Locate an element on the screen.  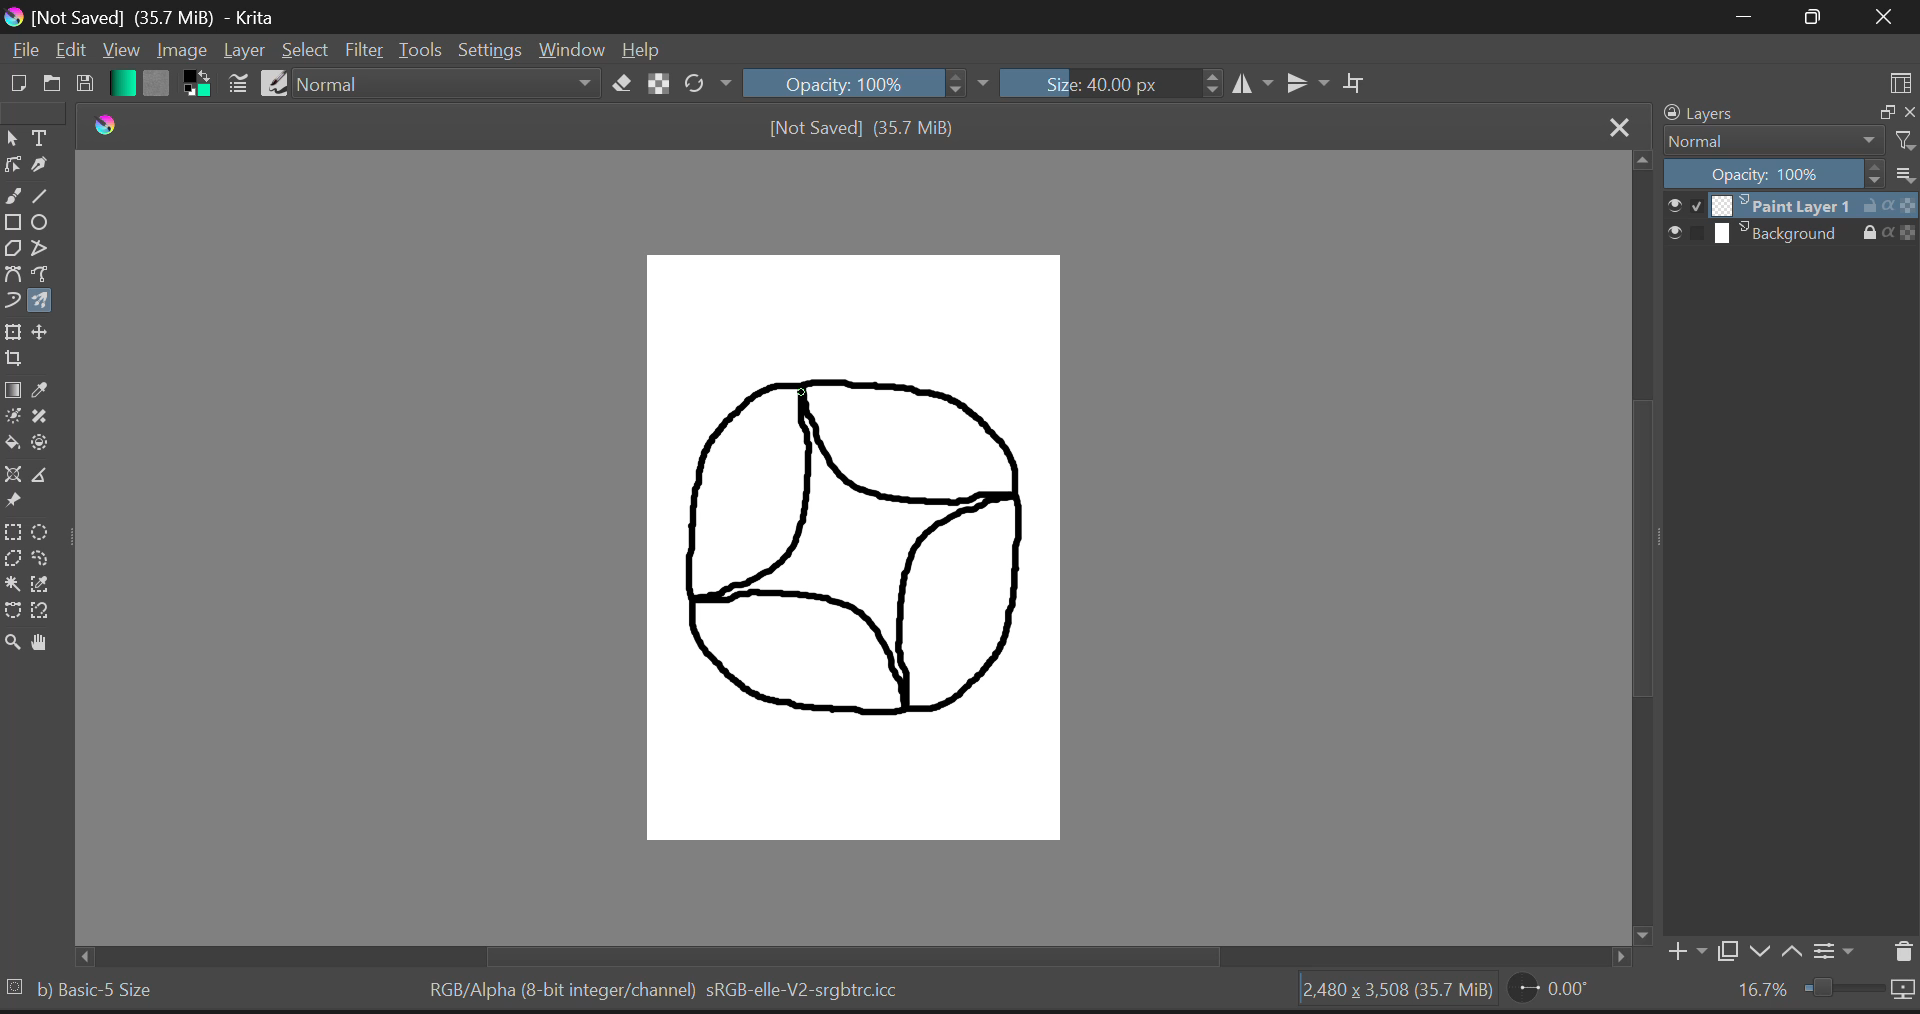
Delete Layers is located at coordinates (1901, 949).